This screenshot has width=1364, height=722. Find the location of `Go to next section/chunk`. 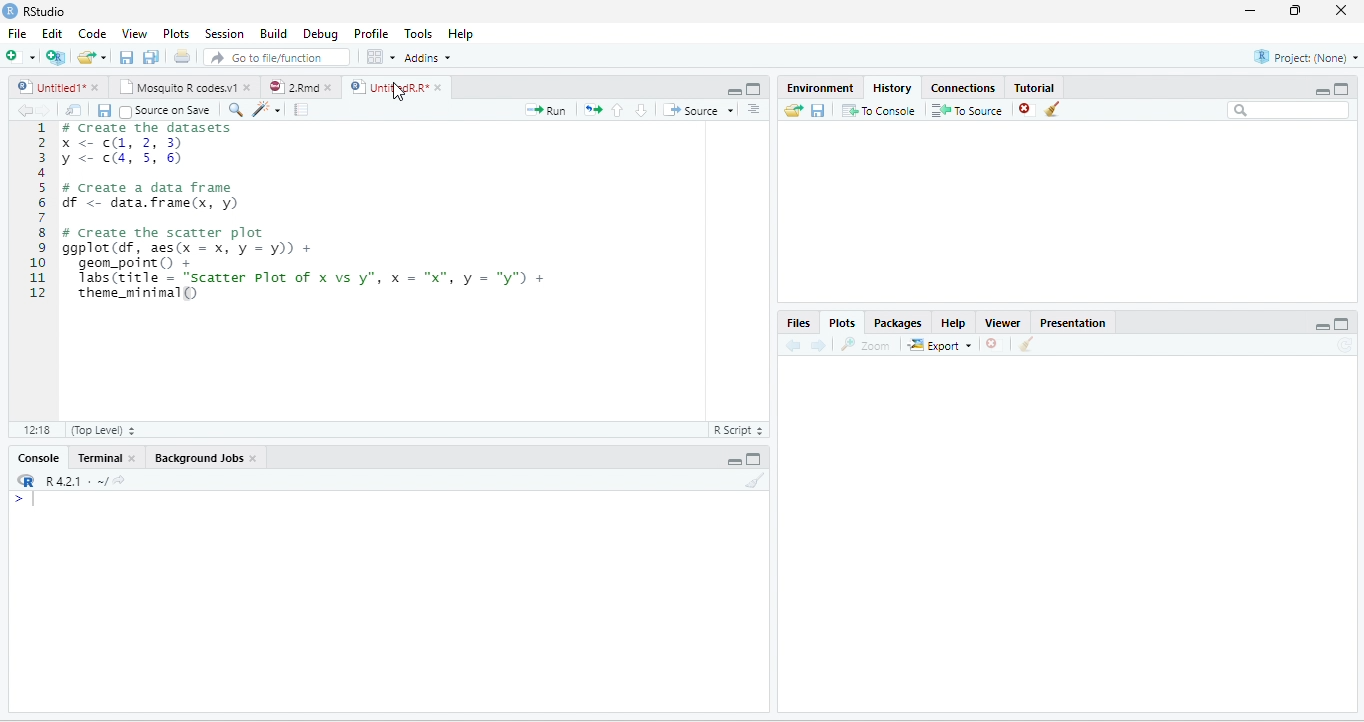

Go to next section/chunk is located at coordinates (641, 110).